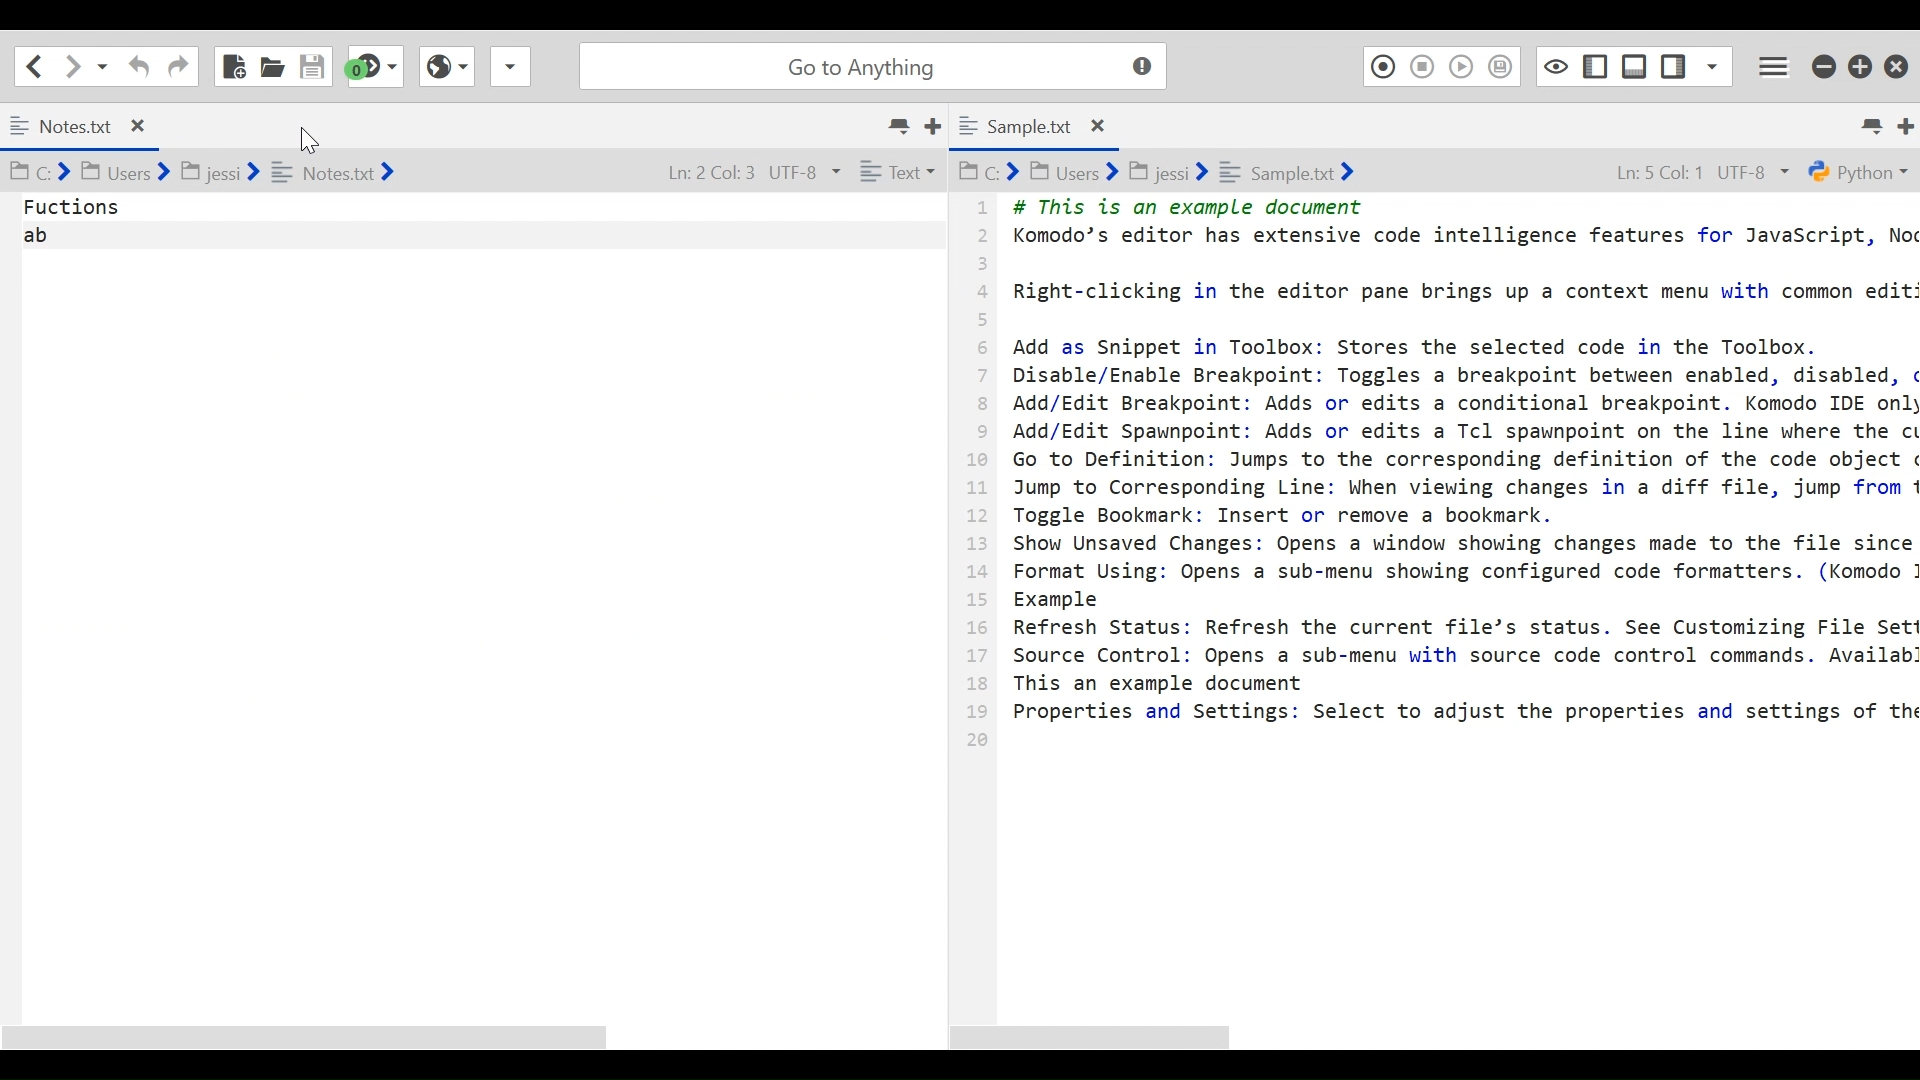 The height and width of the screenshot is (1080, 1920). Describe the element at coordinates (463, 1034) in the screenshot. I see `Scroll bar` at that location.